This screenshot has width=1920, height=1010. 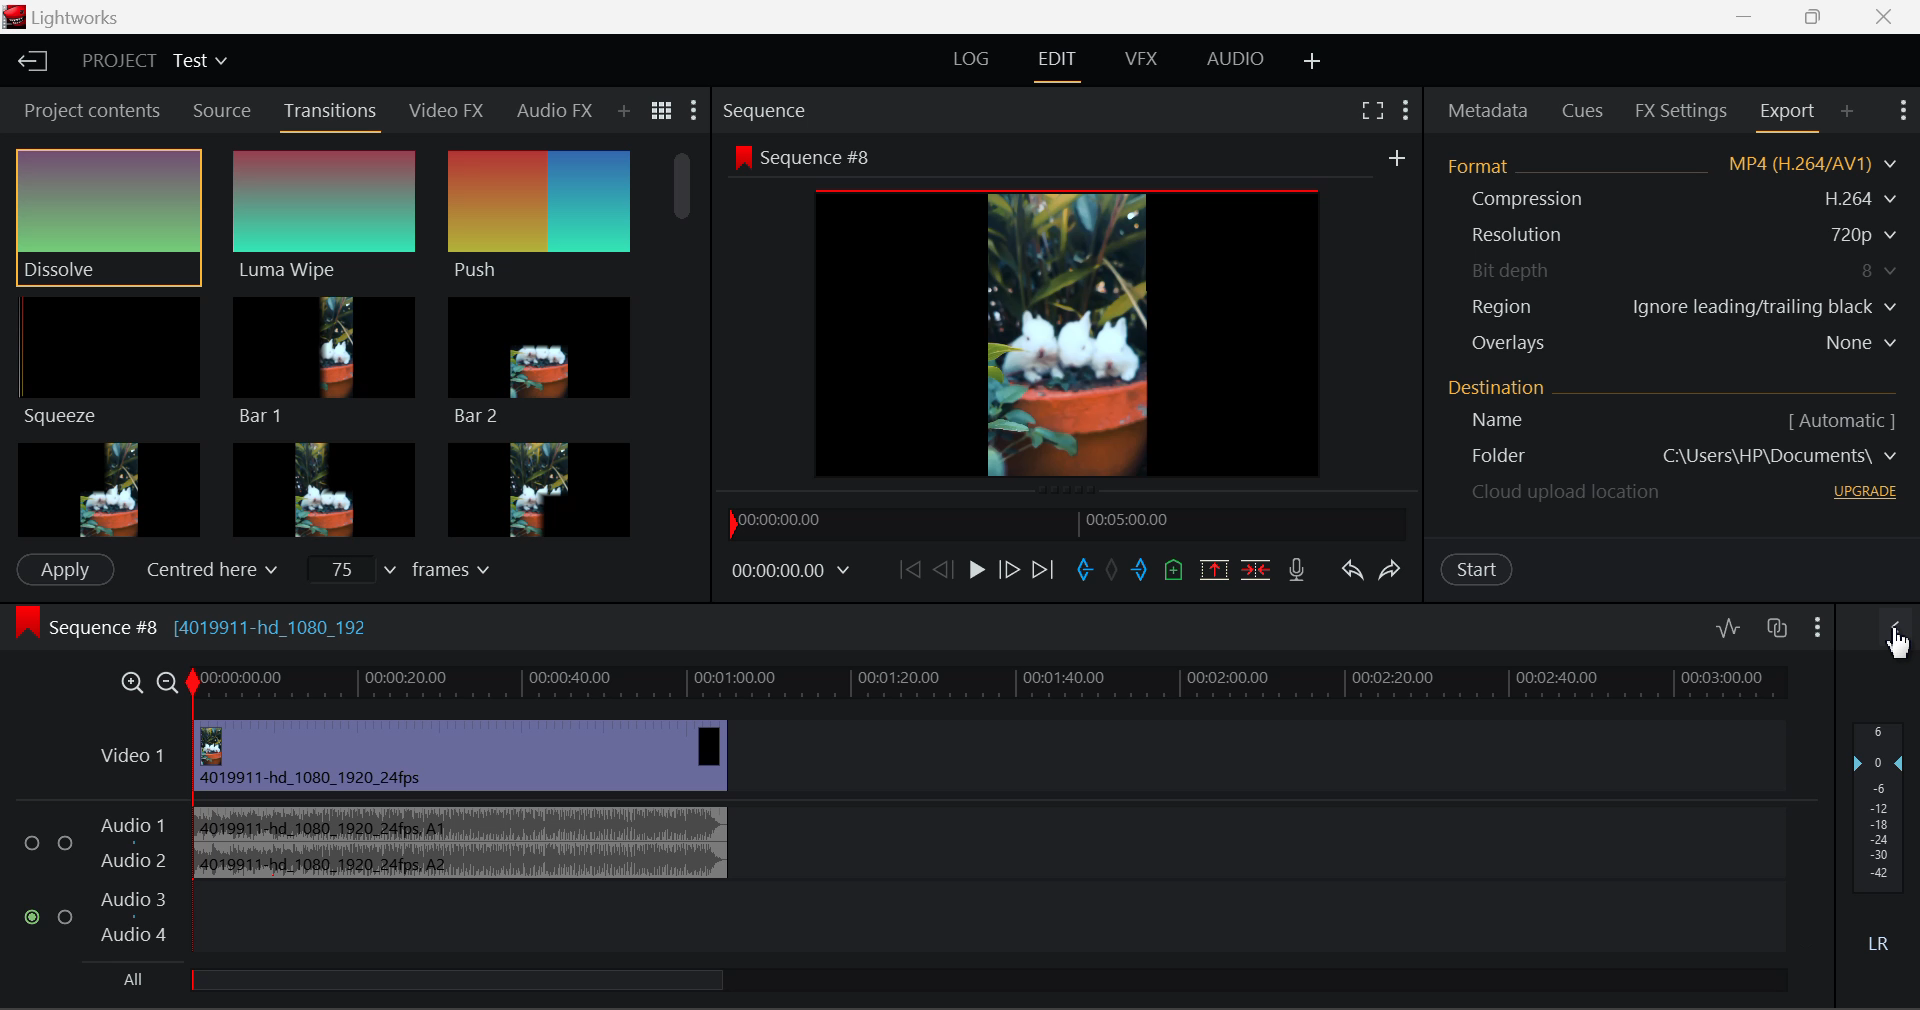 I want to click on LOG Layout, so click(x=972, y=58).